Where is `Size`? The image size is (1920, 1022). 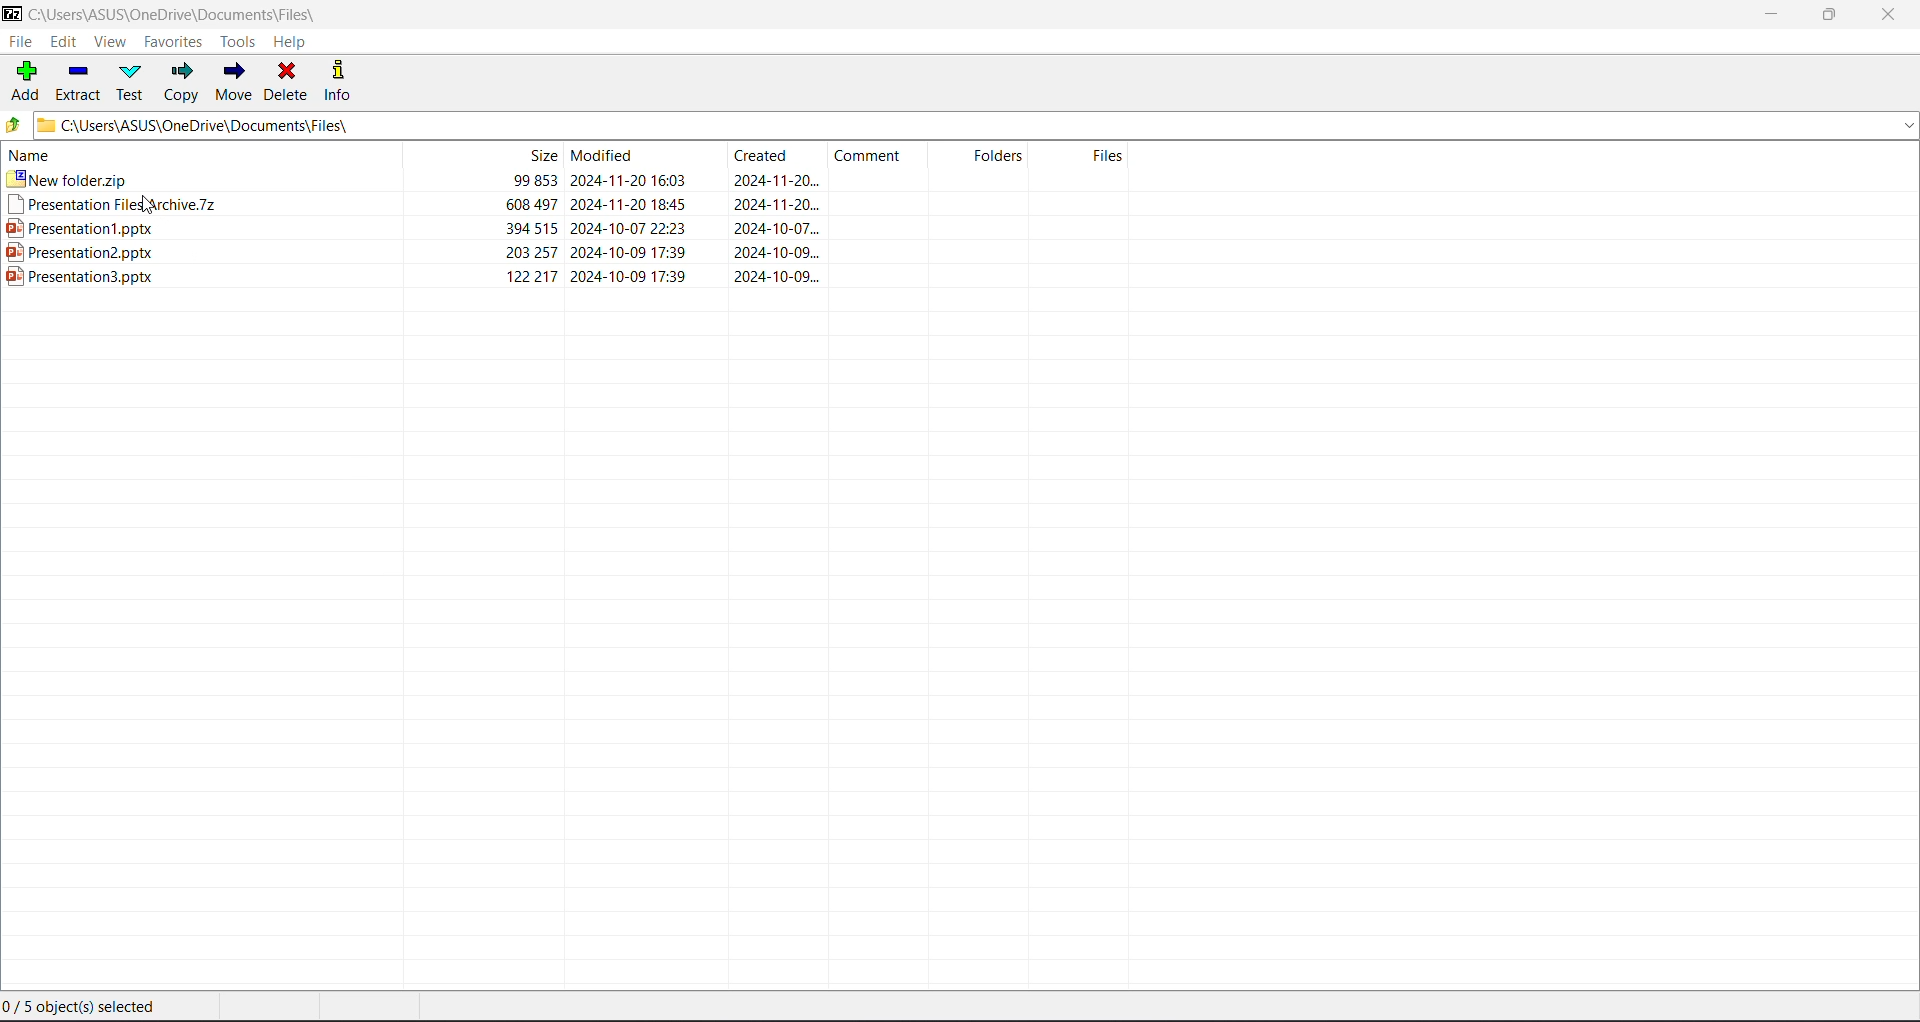
Size is located at coordinates (484, 155).